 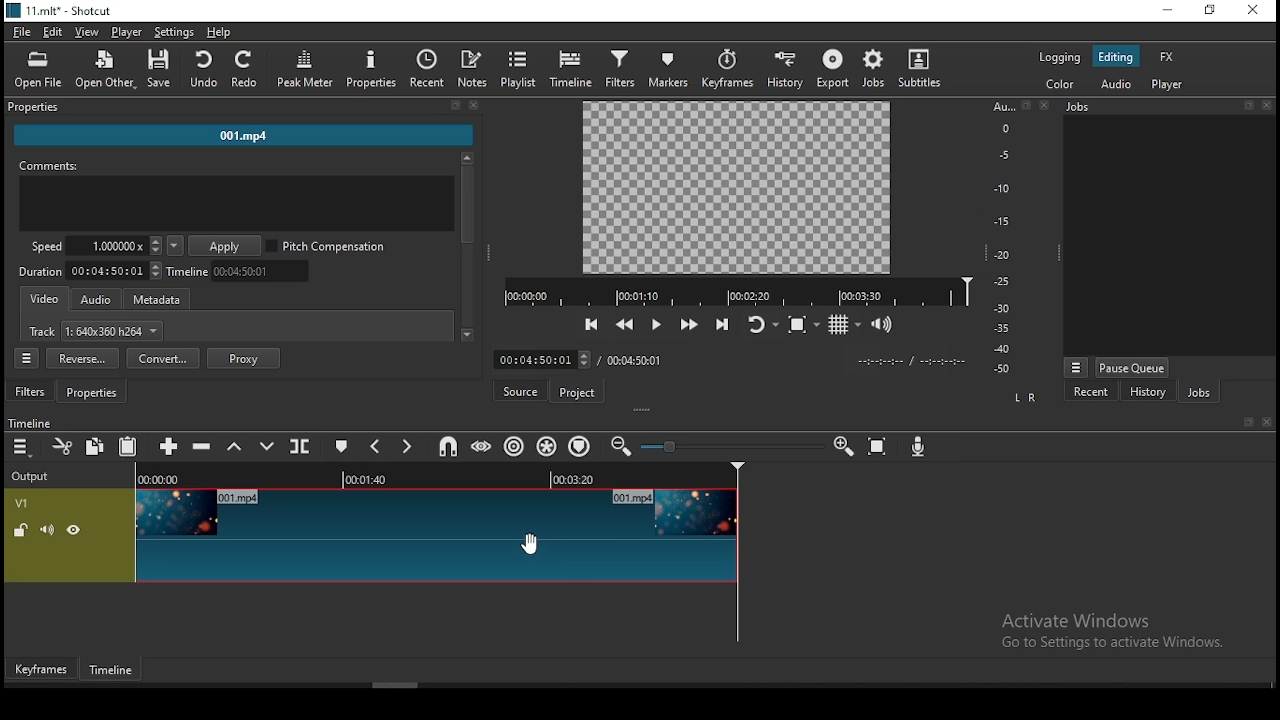 What do you see at coordinates (467, 247) in the screenshot?
I see `scrollbar` at bounding box center [467, 247].